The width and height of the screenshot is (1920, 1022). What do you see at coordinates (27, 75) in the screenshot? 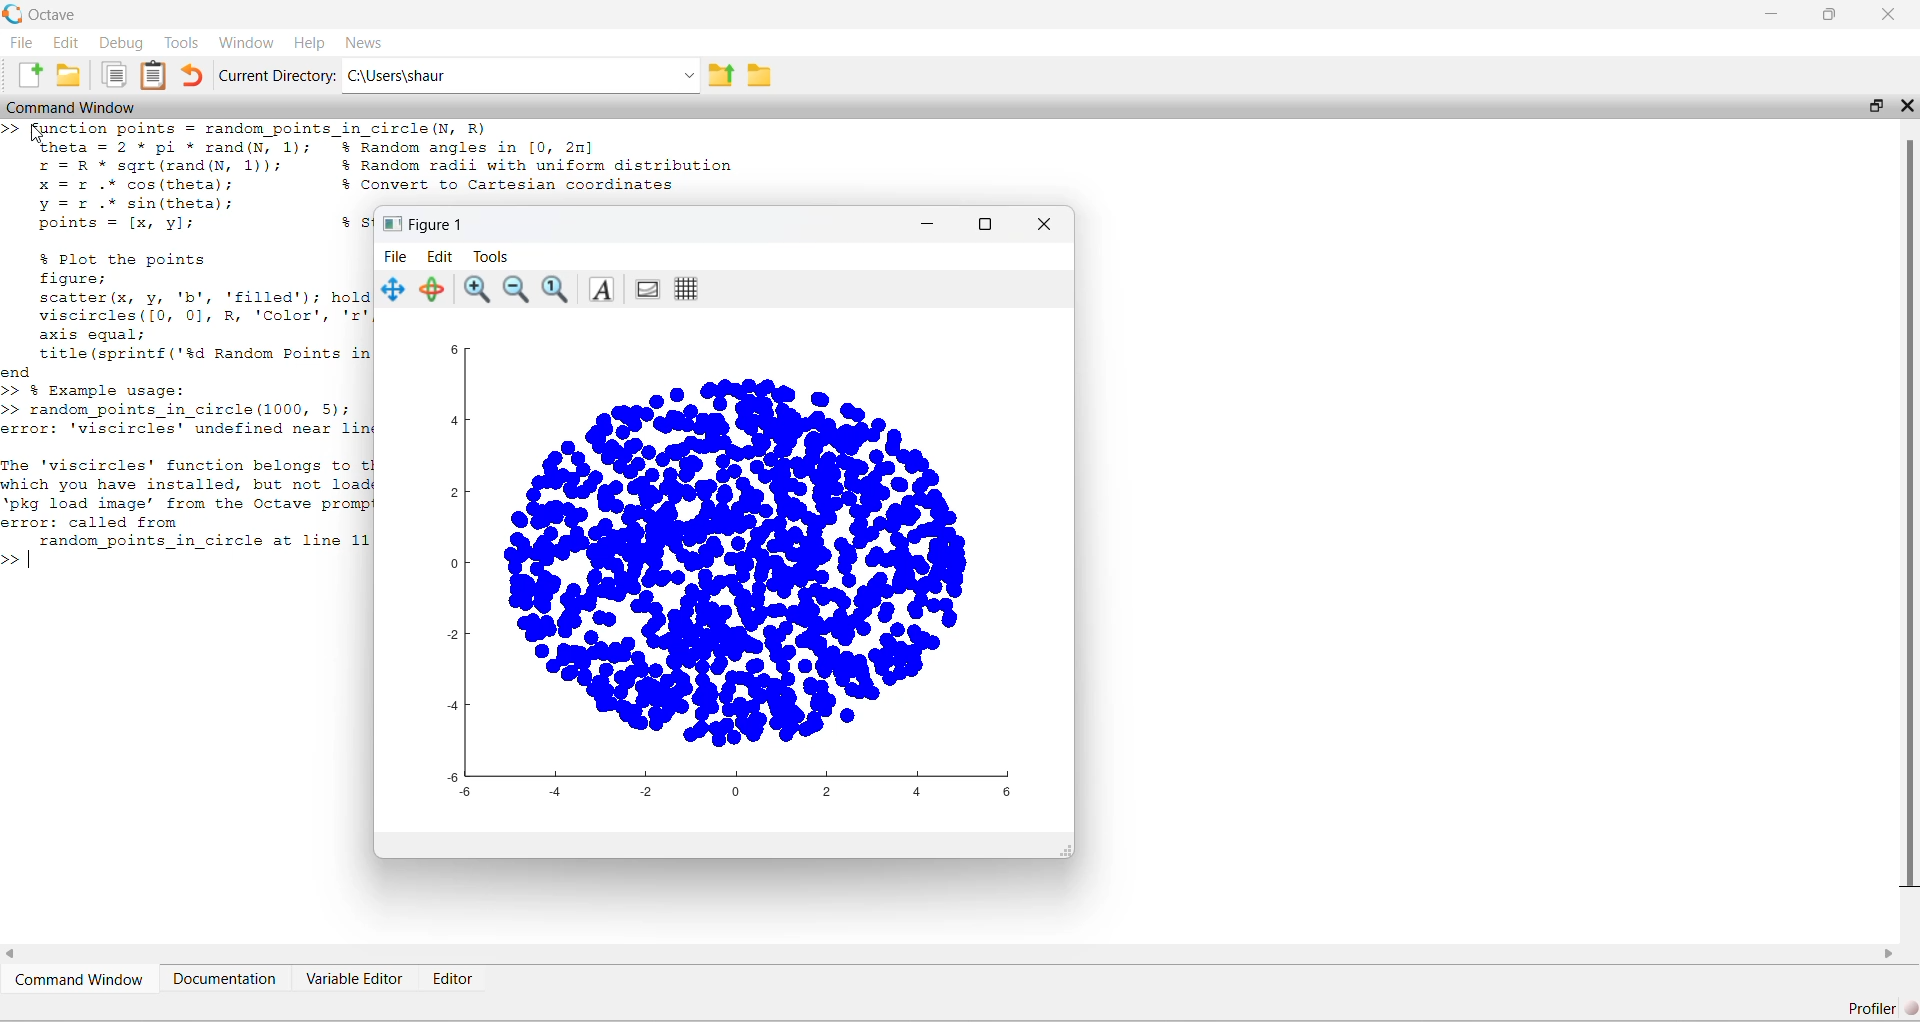
I see `New script` at bounding box center [27, 75].